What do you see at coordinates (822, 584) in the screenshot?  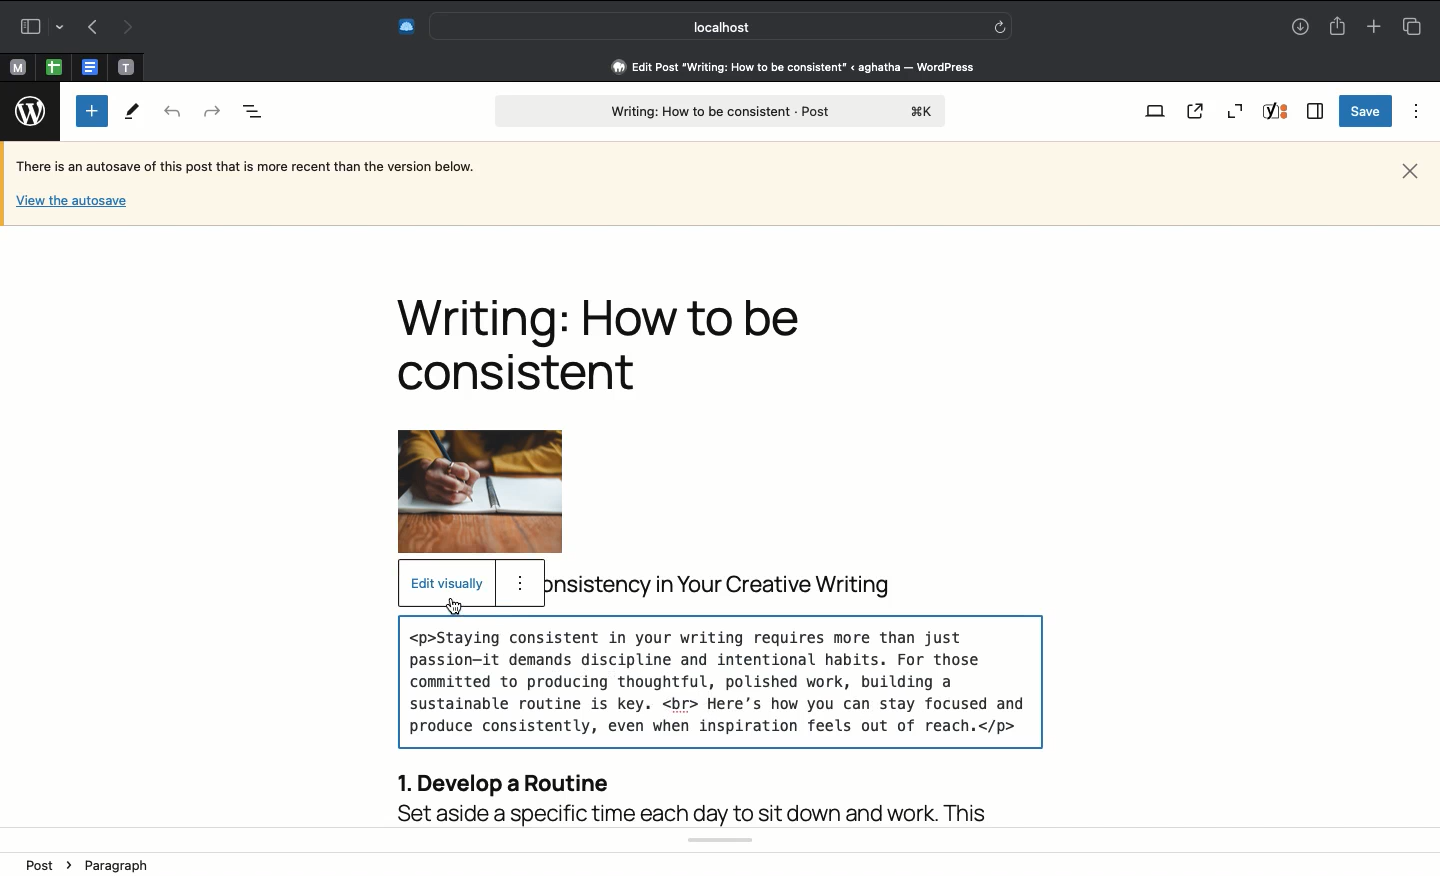 I see `title` at bounding box center [822, 584].